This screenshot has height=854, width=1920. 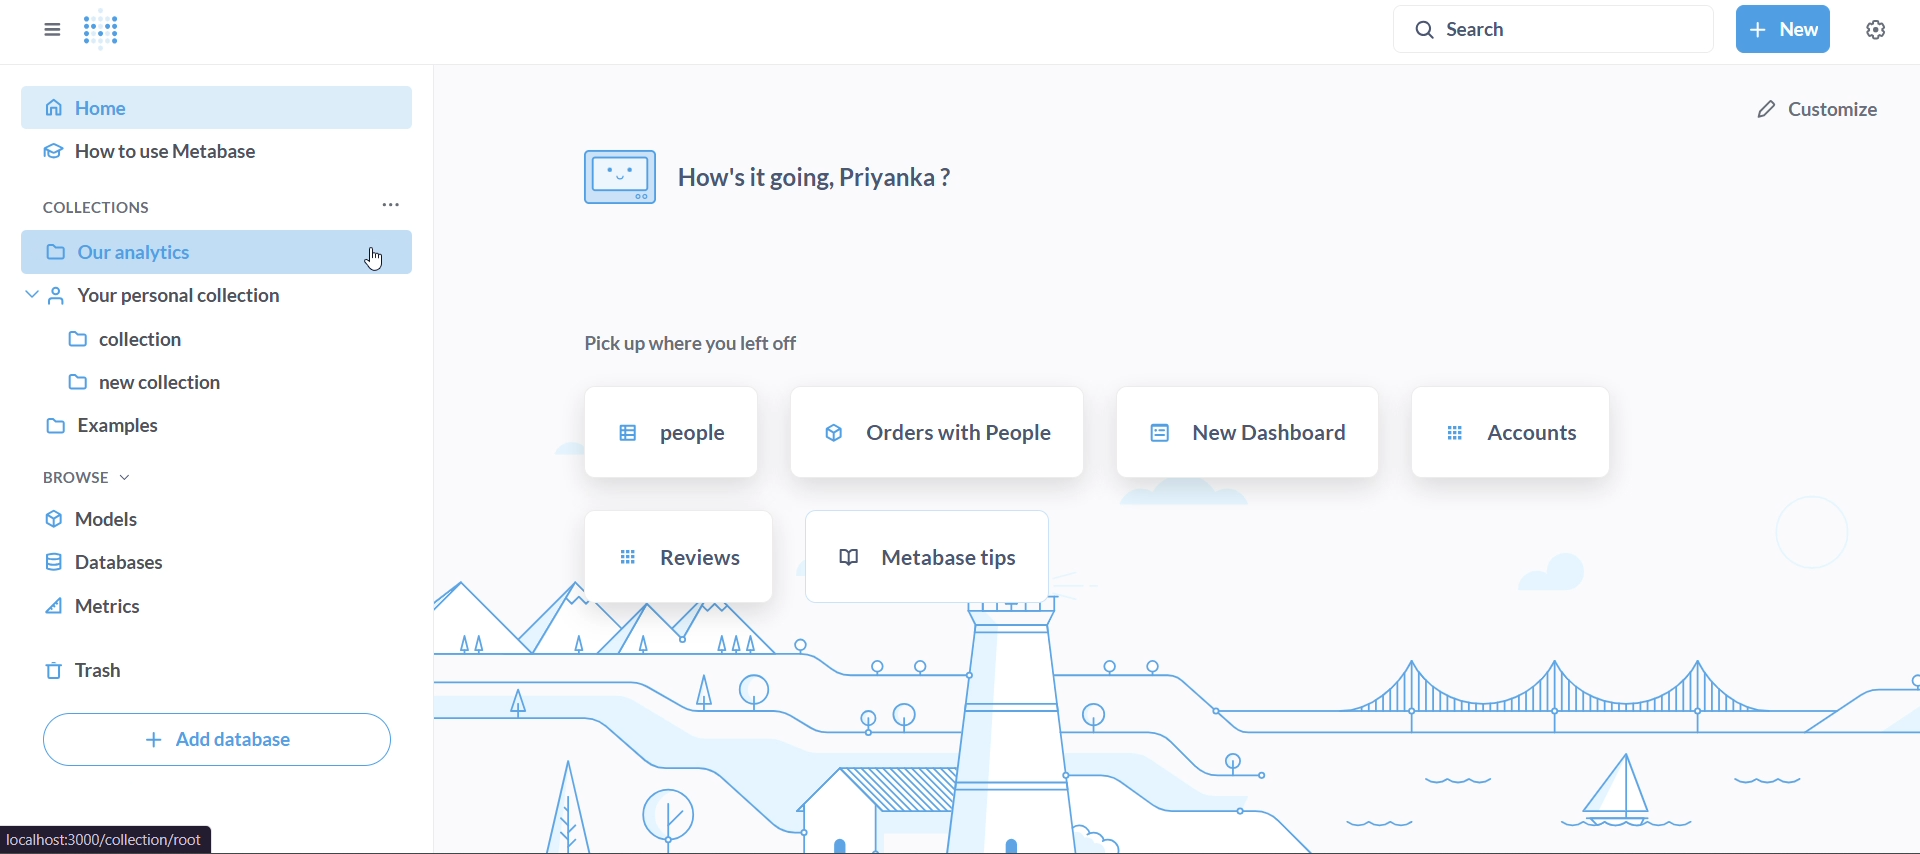 What do you see at coordinates (204, 519) in the screenshot?
I see `models` at bounding box center [204, 519].